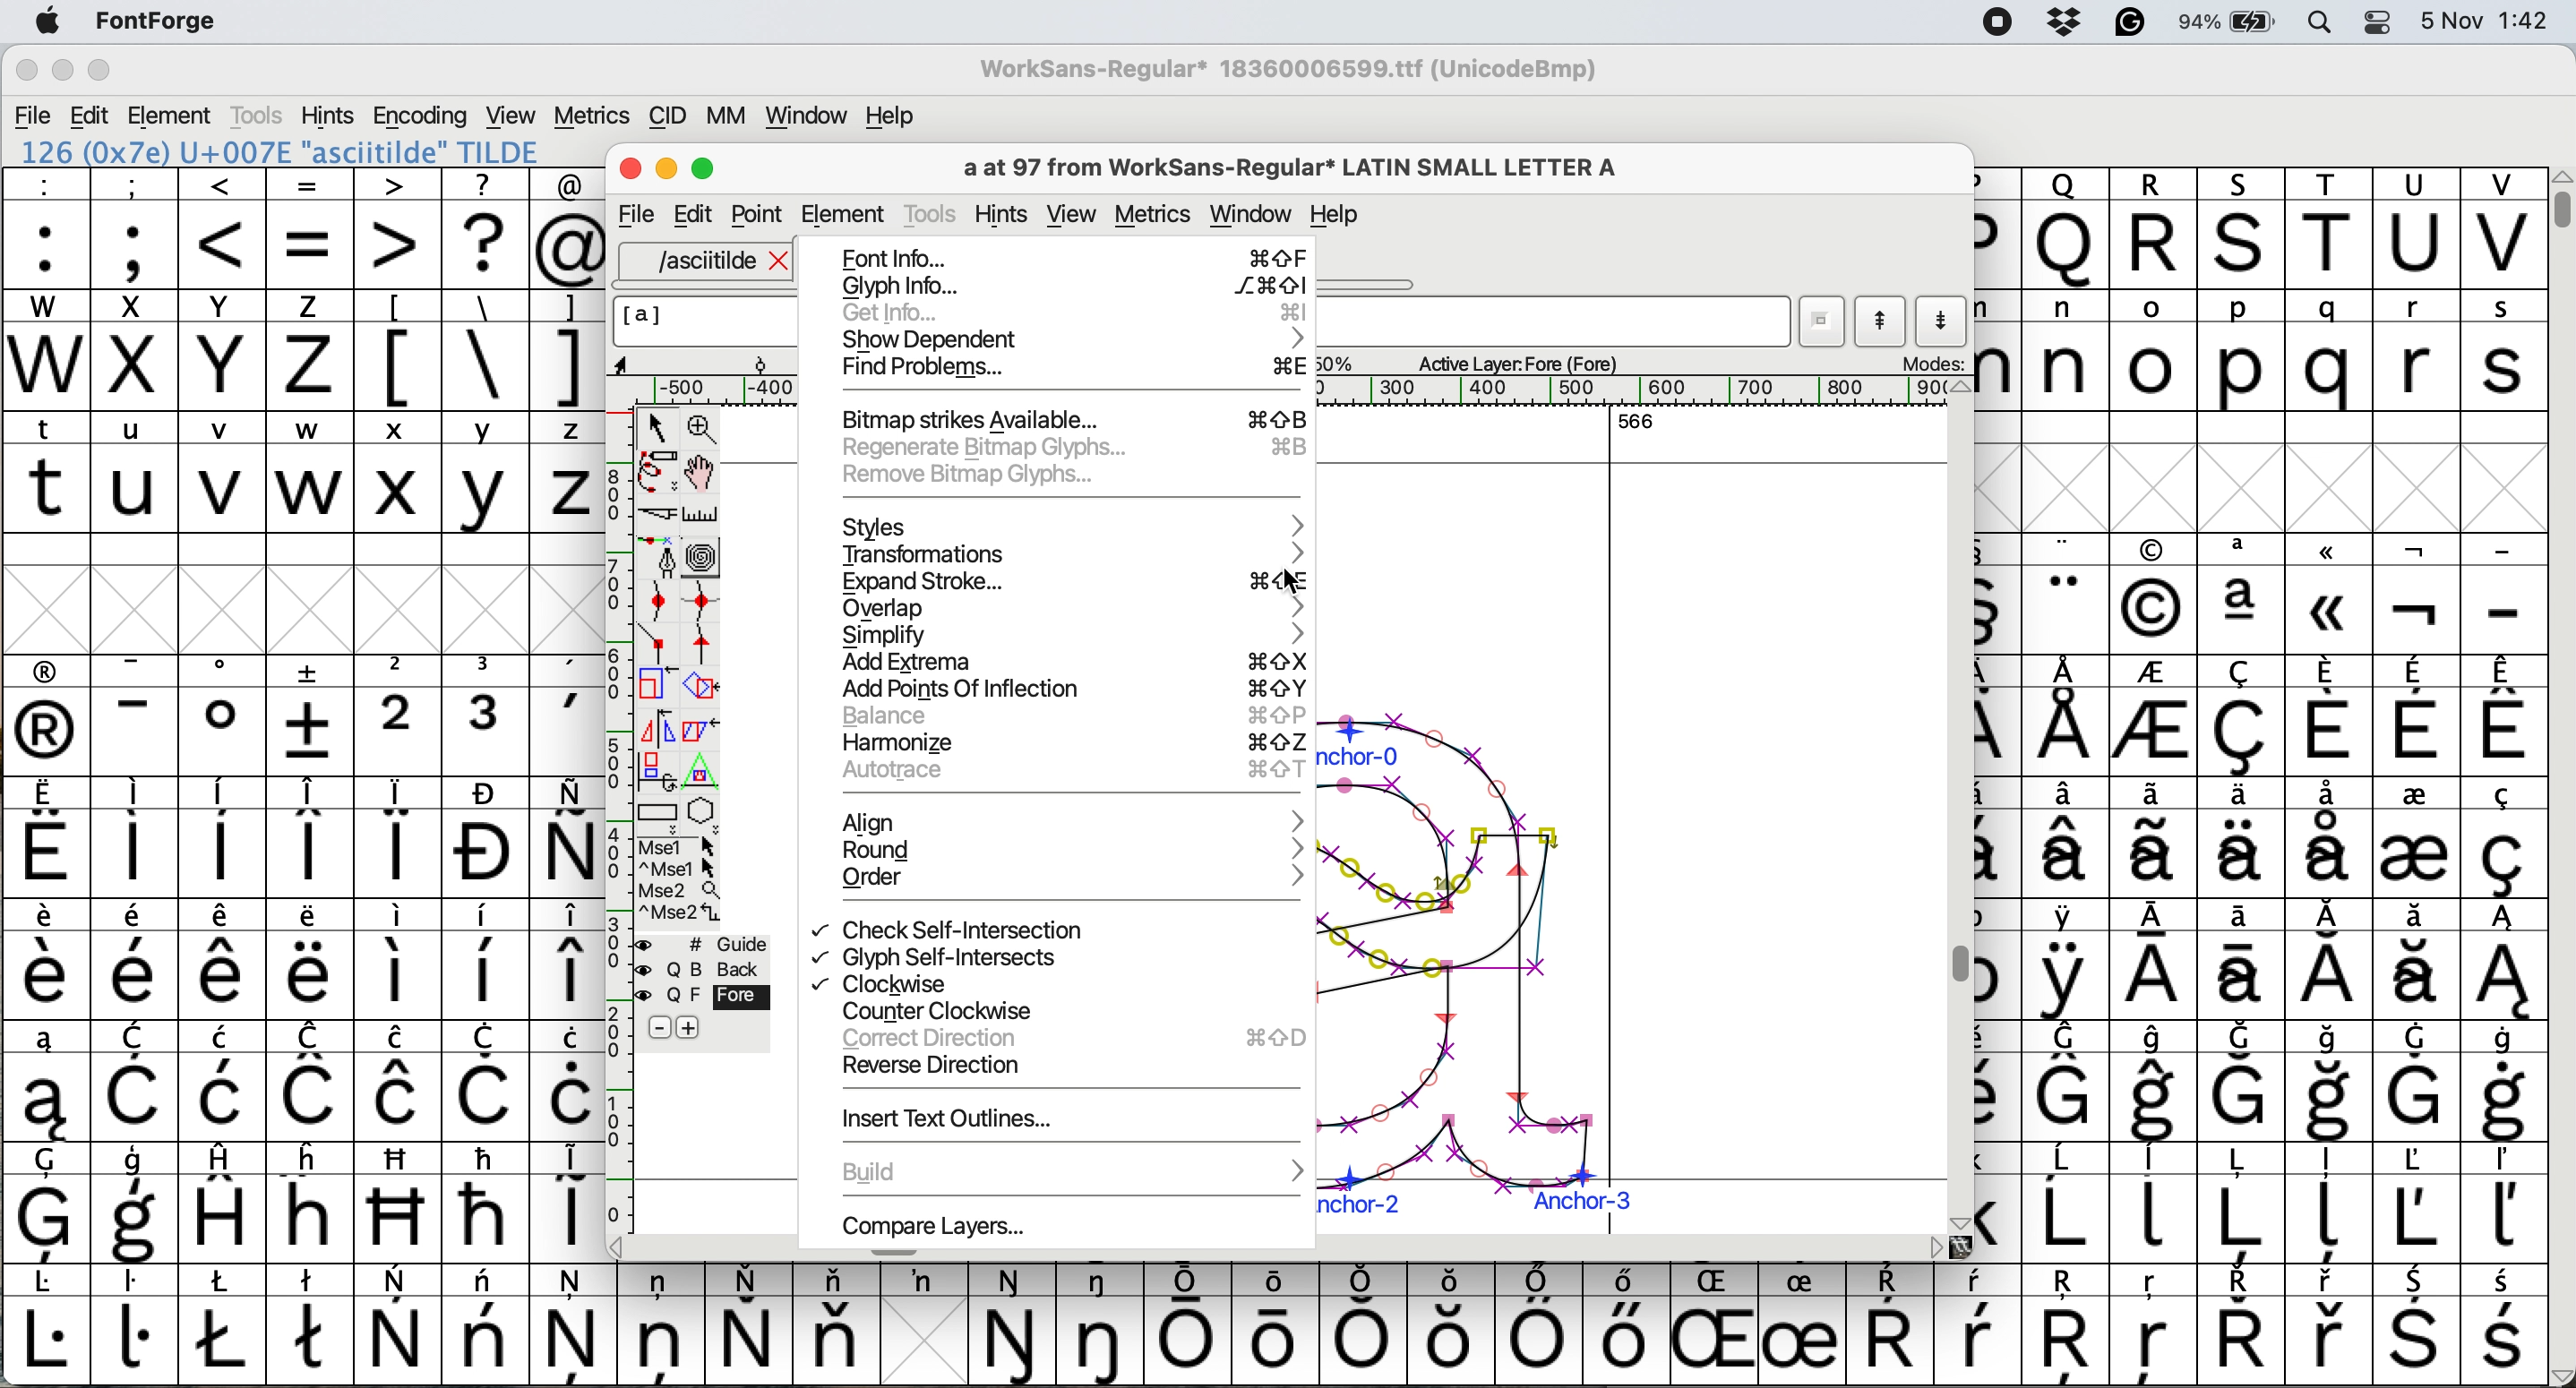 The width and height of the screenshot is (2576, 1388). What do you see at coordinates (329, 114) in the screenshot?
I see `hints` at bounding box center [329, 114].